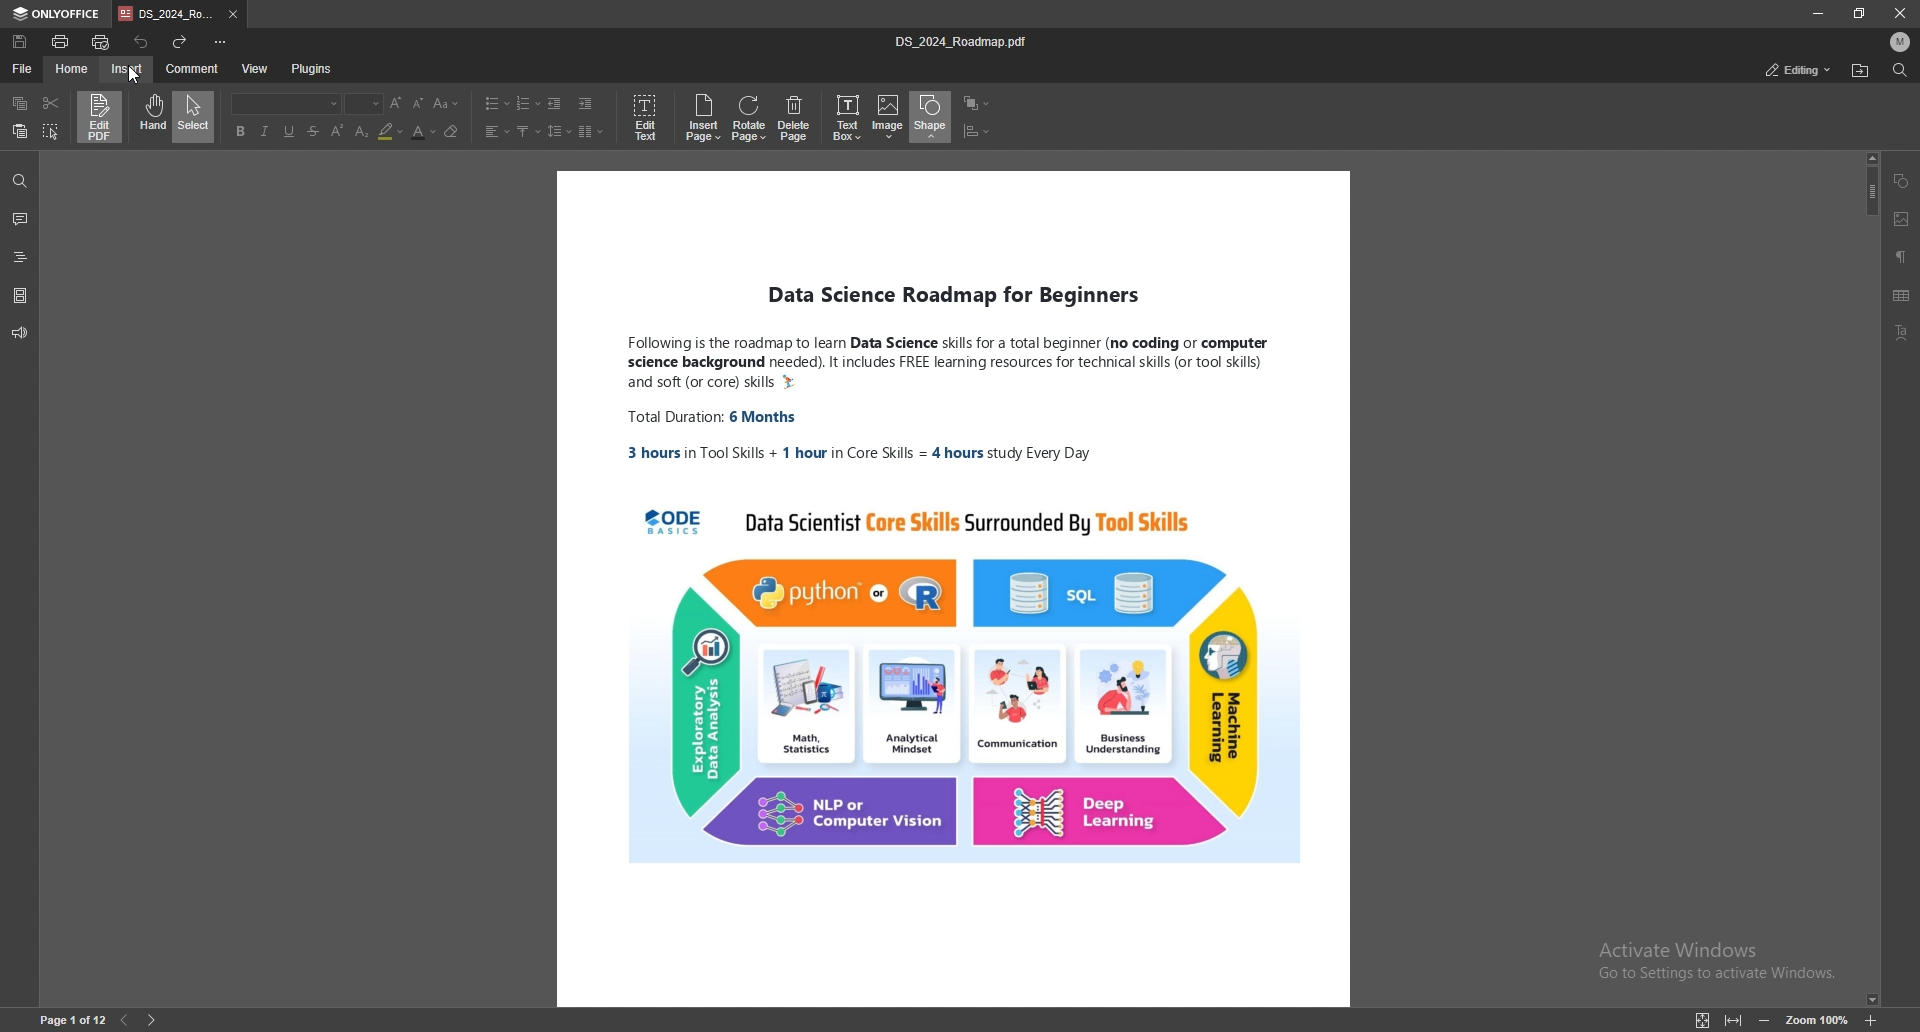 This screenshot has width=1920, height=1032. Describe the element at coordinates (1783, 69) in the screenshot. I see `commenting` at that location.